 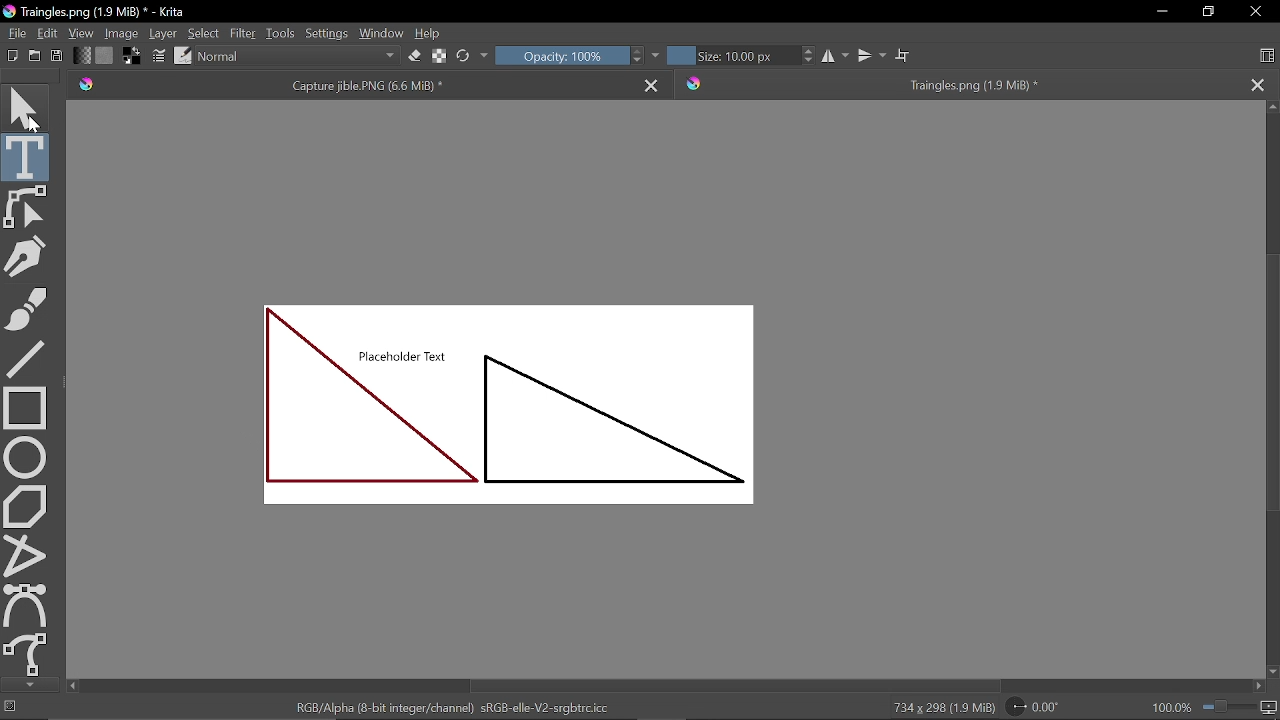 What do you see at coordinates (298, 57) in the screenshot?
I see `Normal` at bounding box center [298, 57].